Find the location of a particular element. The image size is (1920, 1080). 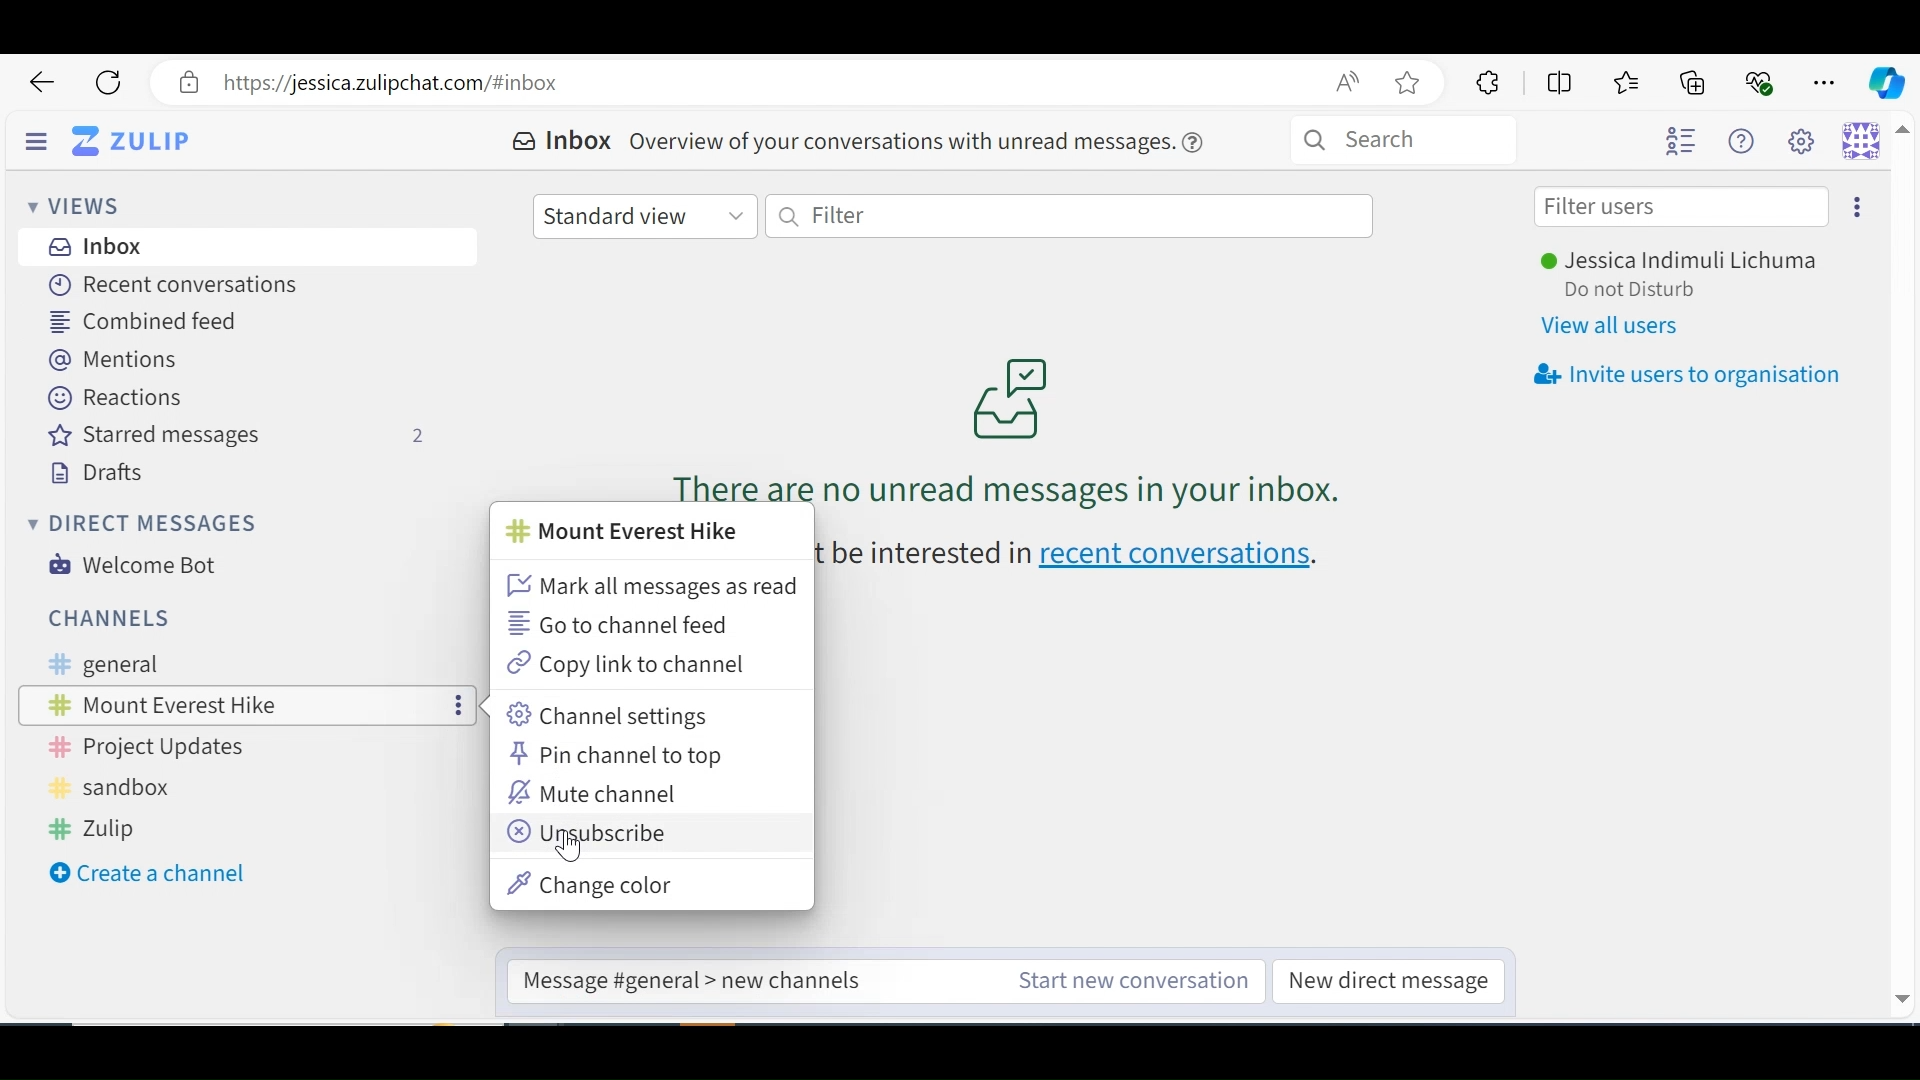

Filter users is located at coordinates (1682, 207).